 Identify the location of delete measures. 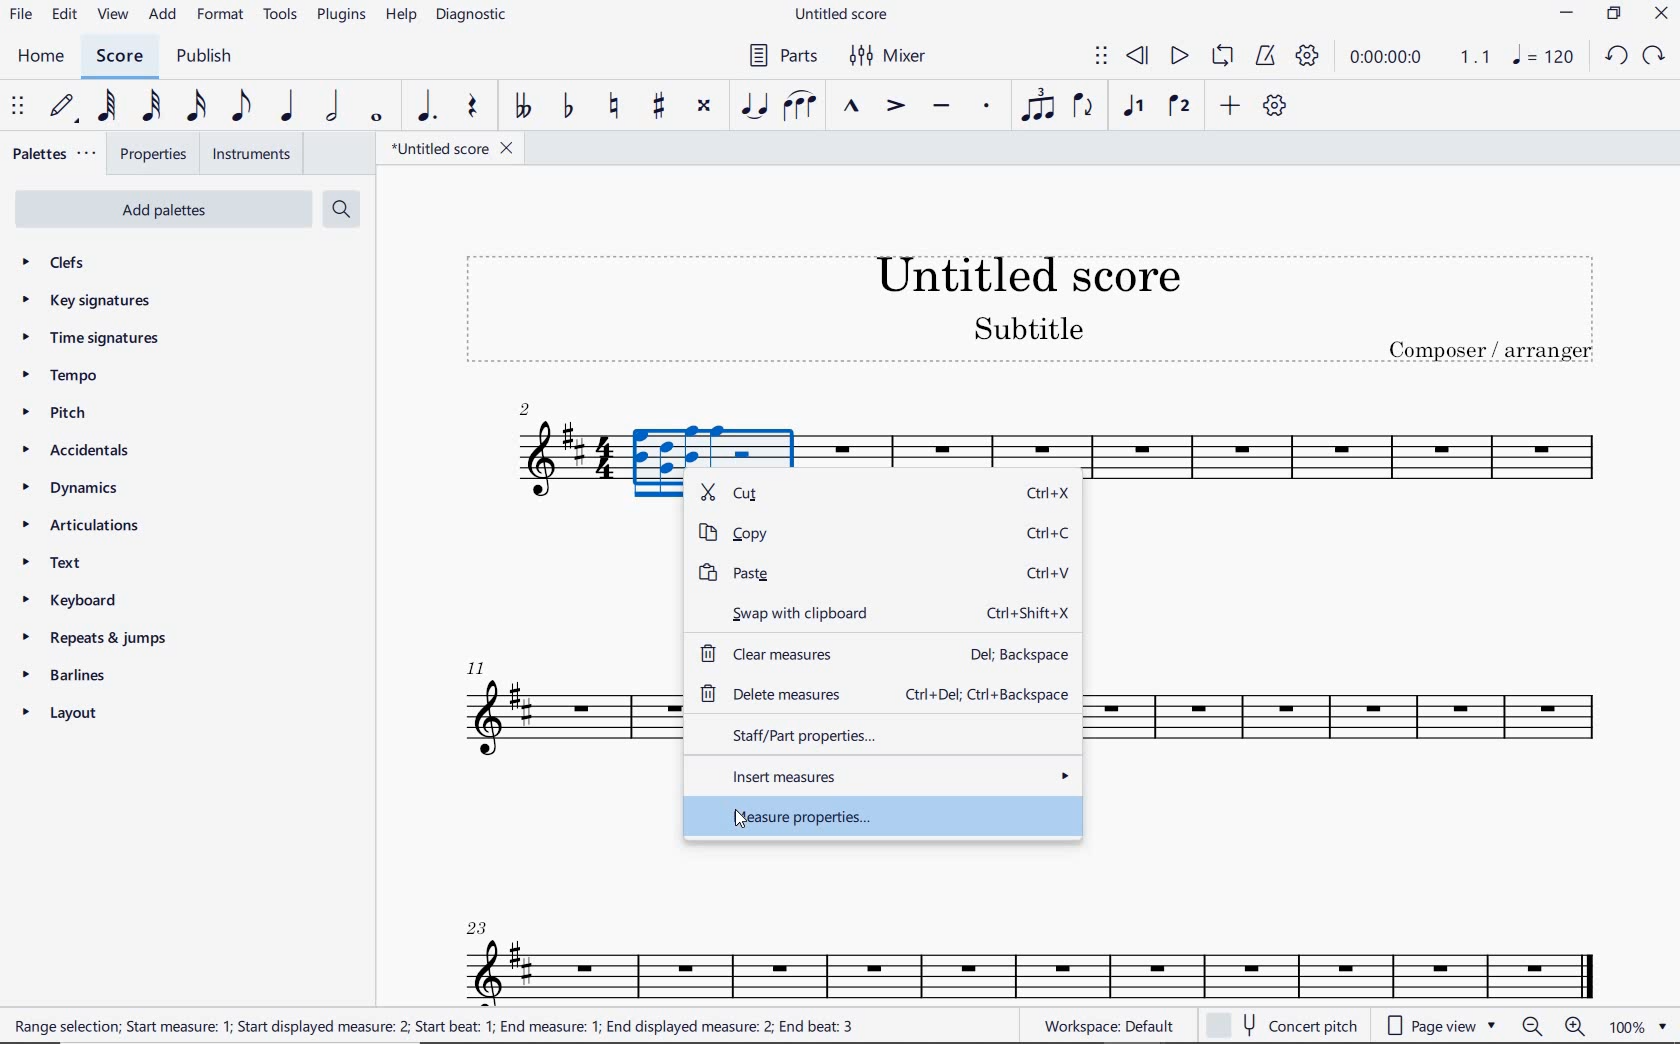
(890, 694).